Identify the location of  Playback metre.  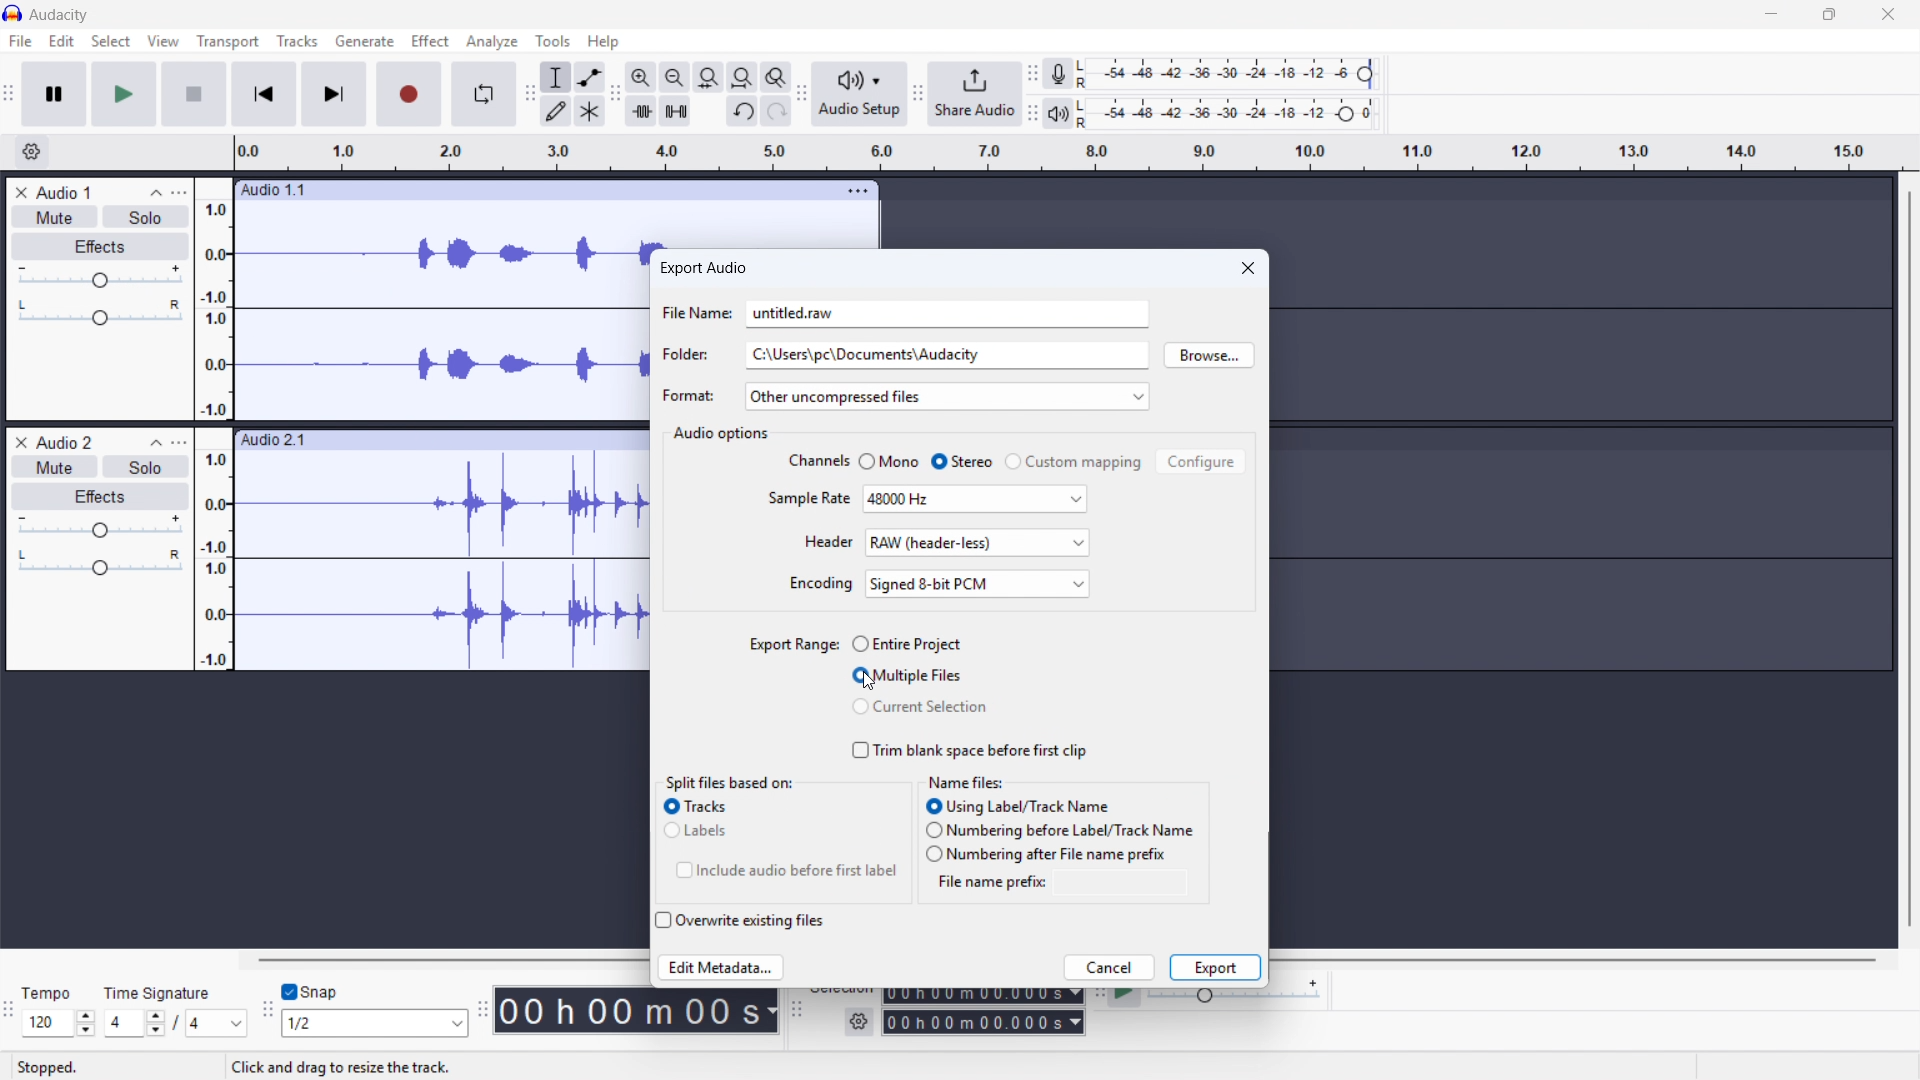
(1059, 114).